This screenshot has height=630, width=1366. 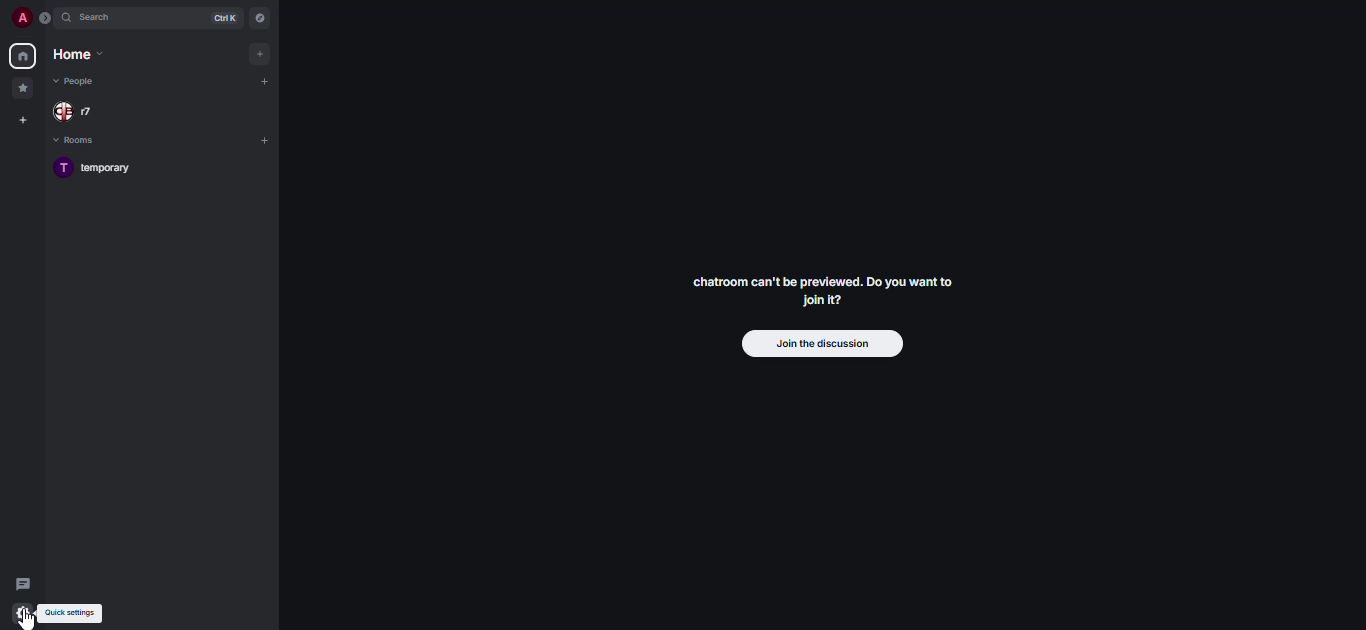 I want to click on ctrl K, so click(x=222, y=18).